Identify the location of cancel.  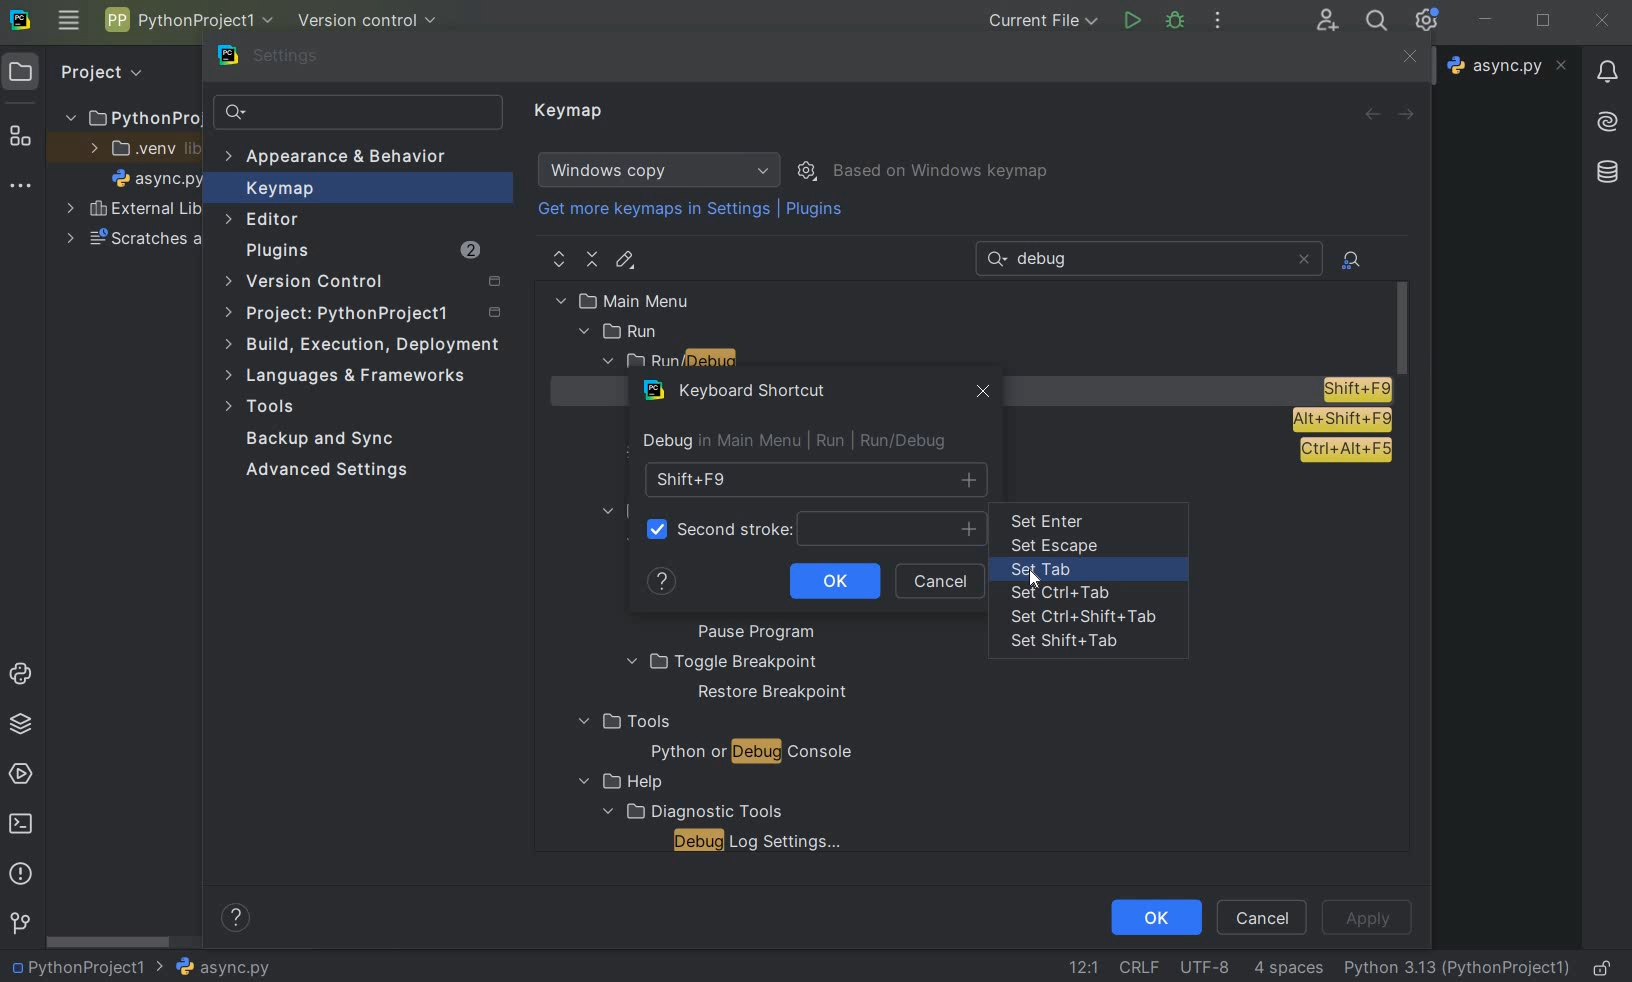
(1263, 916).